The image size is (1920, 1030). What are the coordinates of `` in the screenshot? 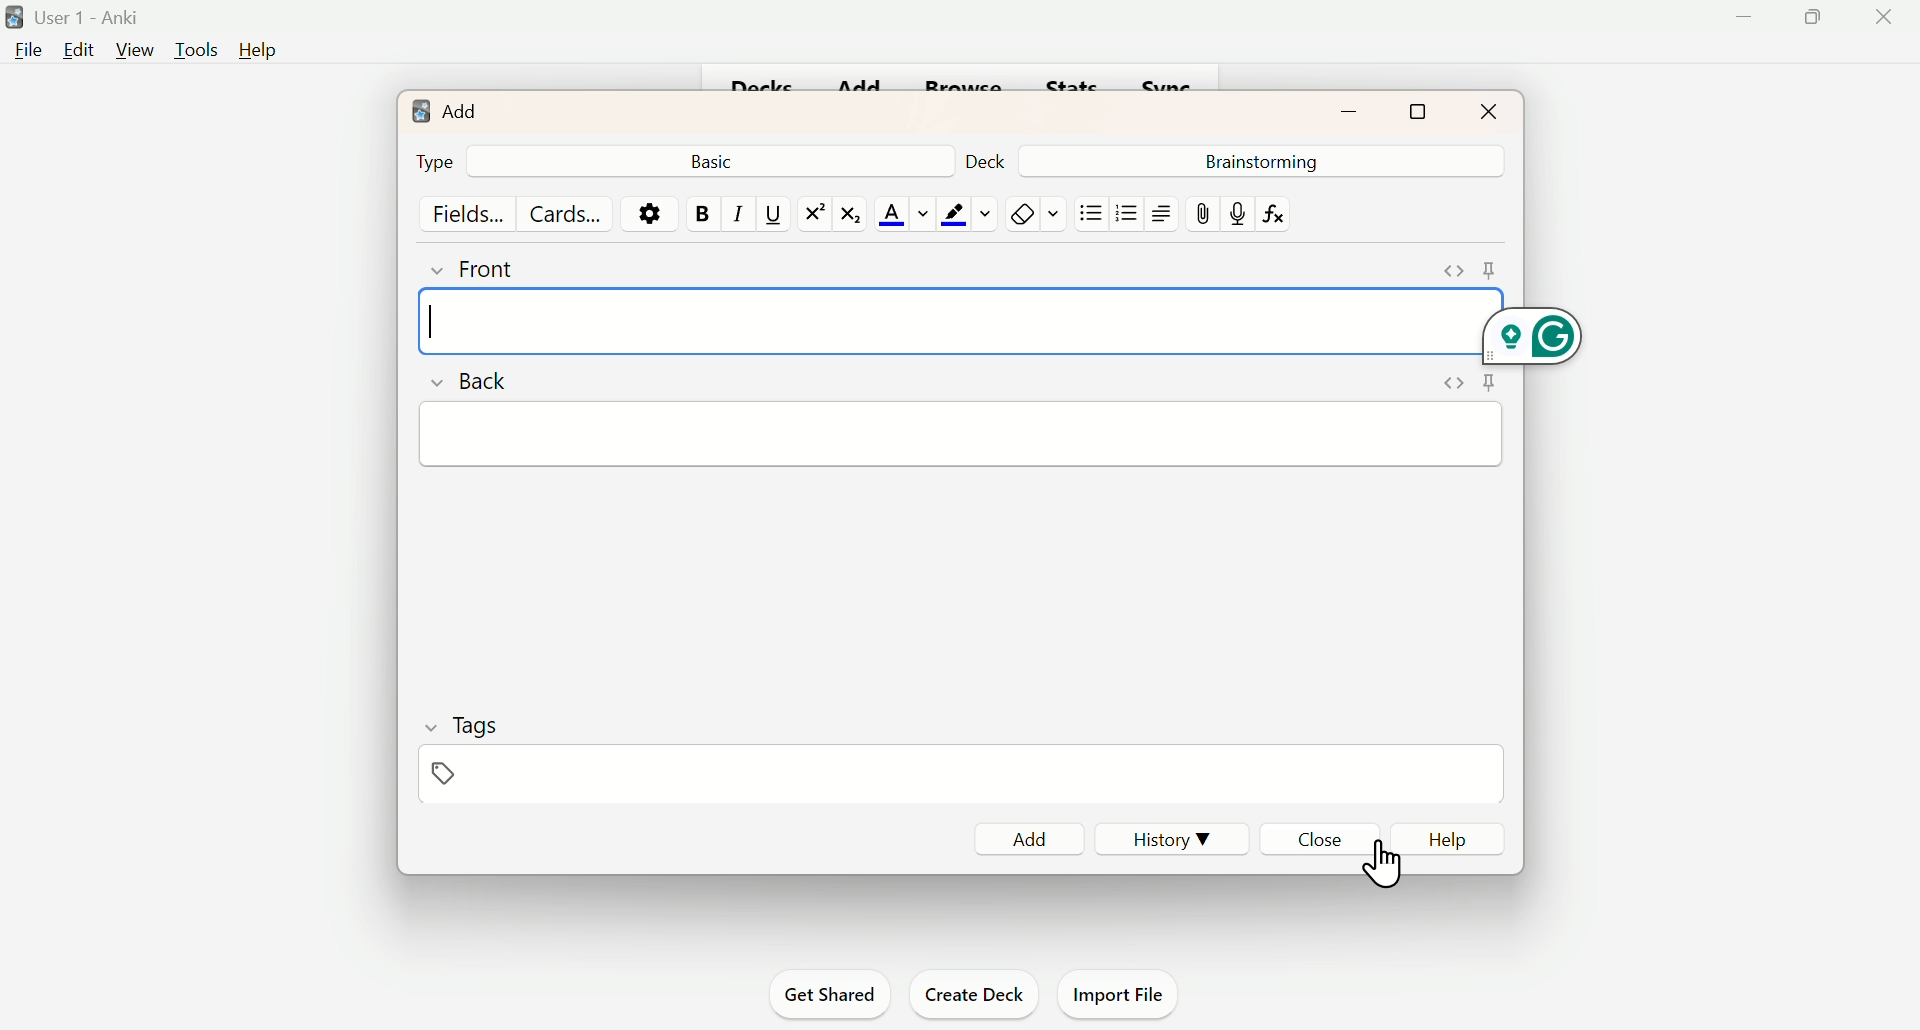 It's located at (815, 212).